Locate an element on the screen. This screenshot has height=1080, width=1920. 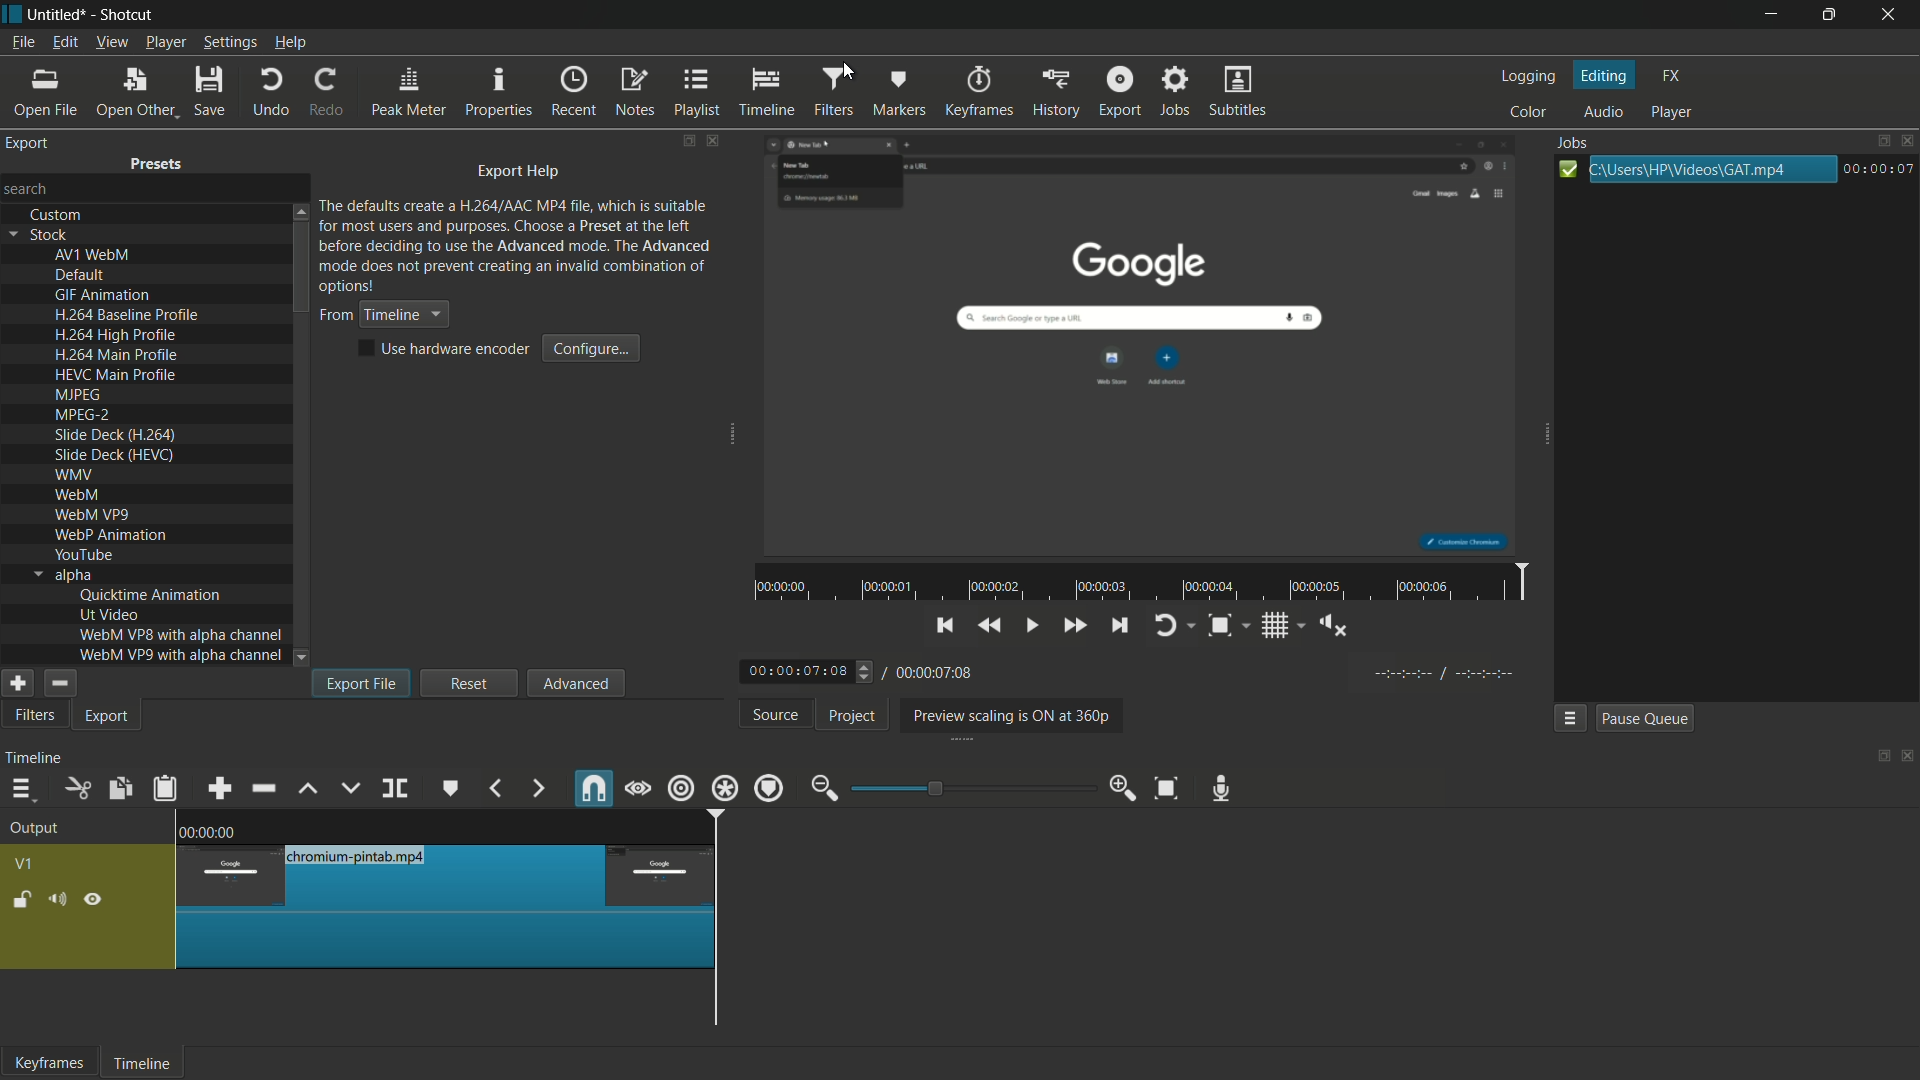
AV1 WebM is located at coordinates (95, 254).